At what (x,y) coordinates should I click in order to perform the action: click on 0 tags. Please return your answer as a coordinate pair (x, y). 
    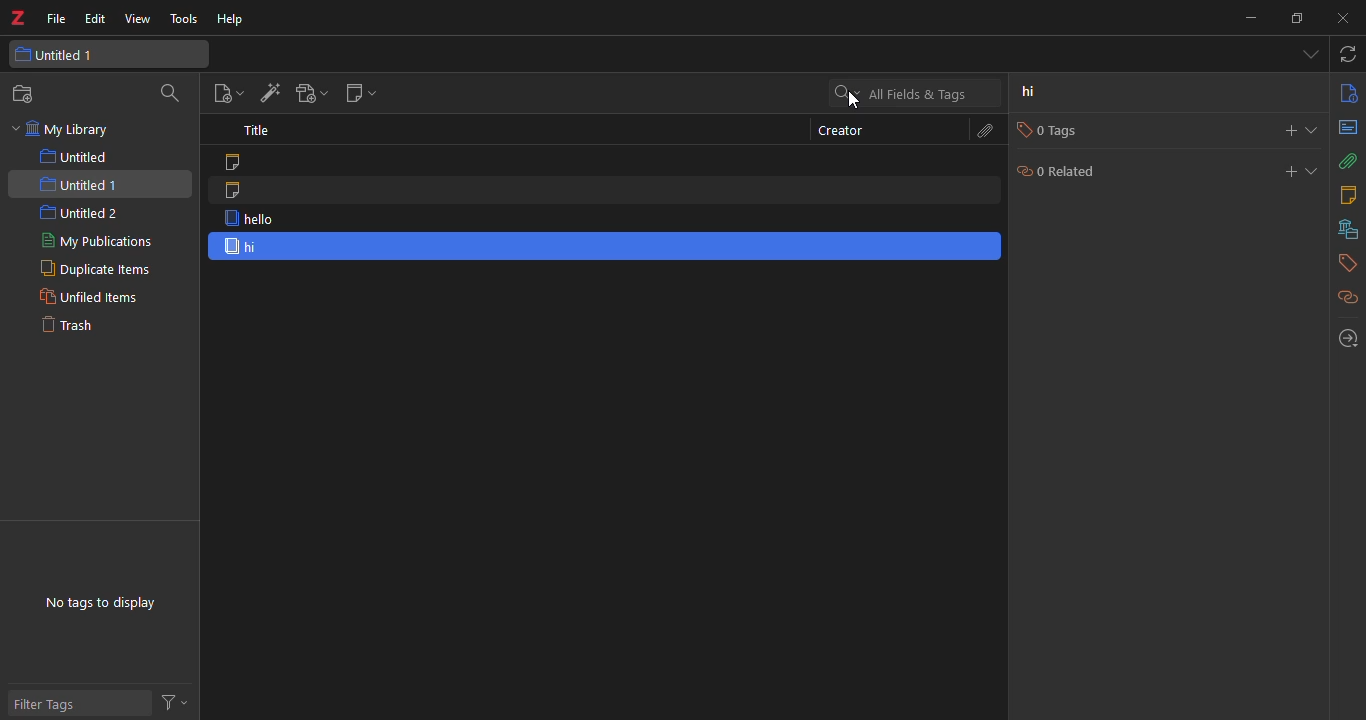
    Looking at the image, I should click on (1059, 130).